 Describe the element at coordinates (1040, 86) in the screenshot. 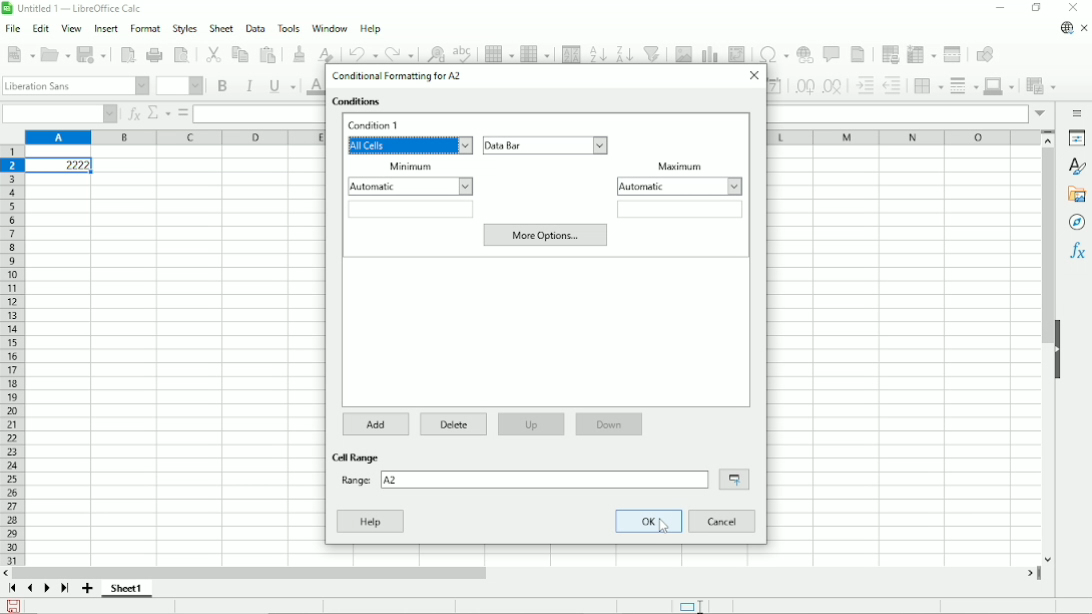

I see `Conditional` at that location.